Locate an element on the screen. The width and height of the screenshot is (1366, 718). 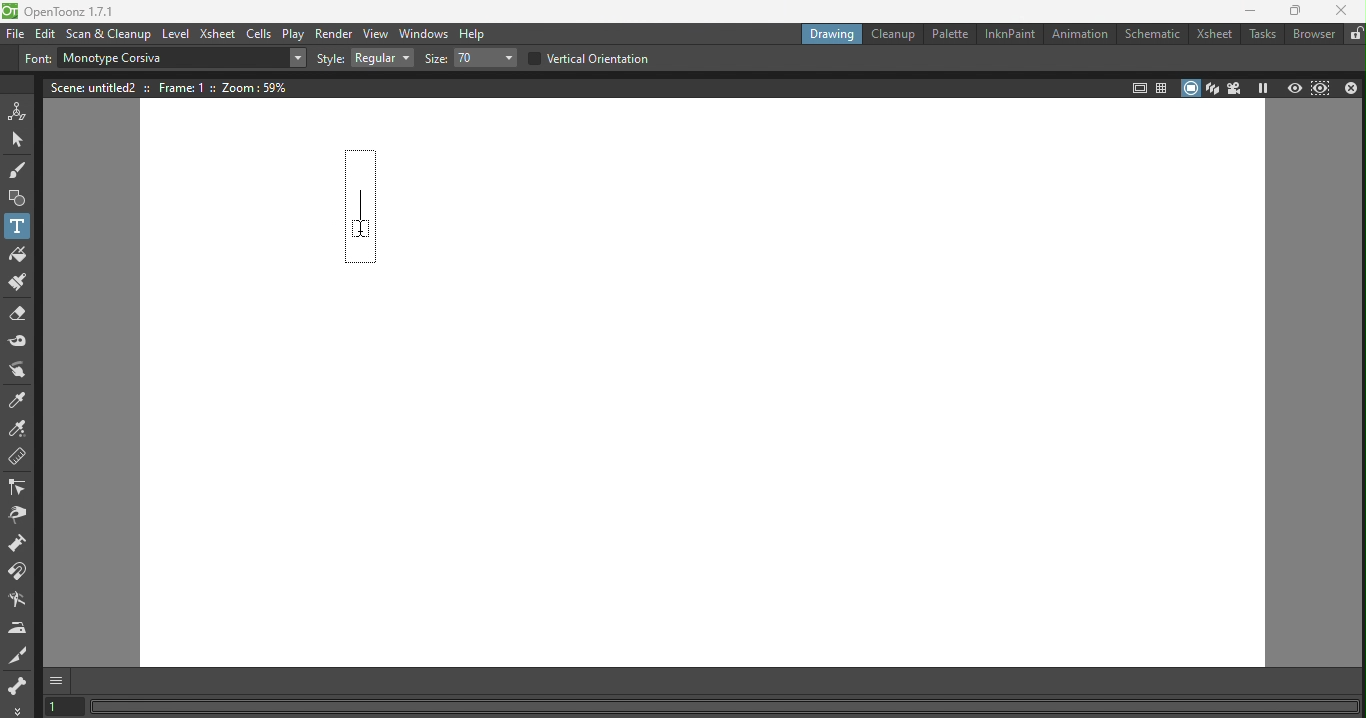
Vertical orientation is located at coordinates (597, 57).